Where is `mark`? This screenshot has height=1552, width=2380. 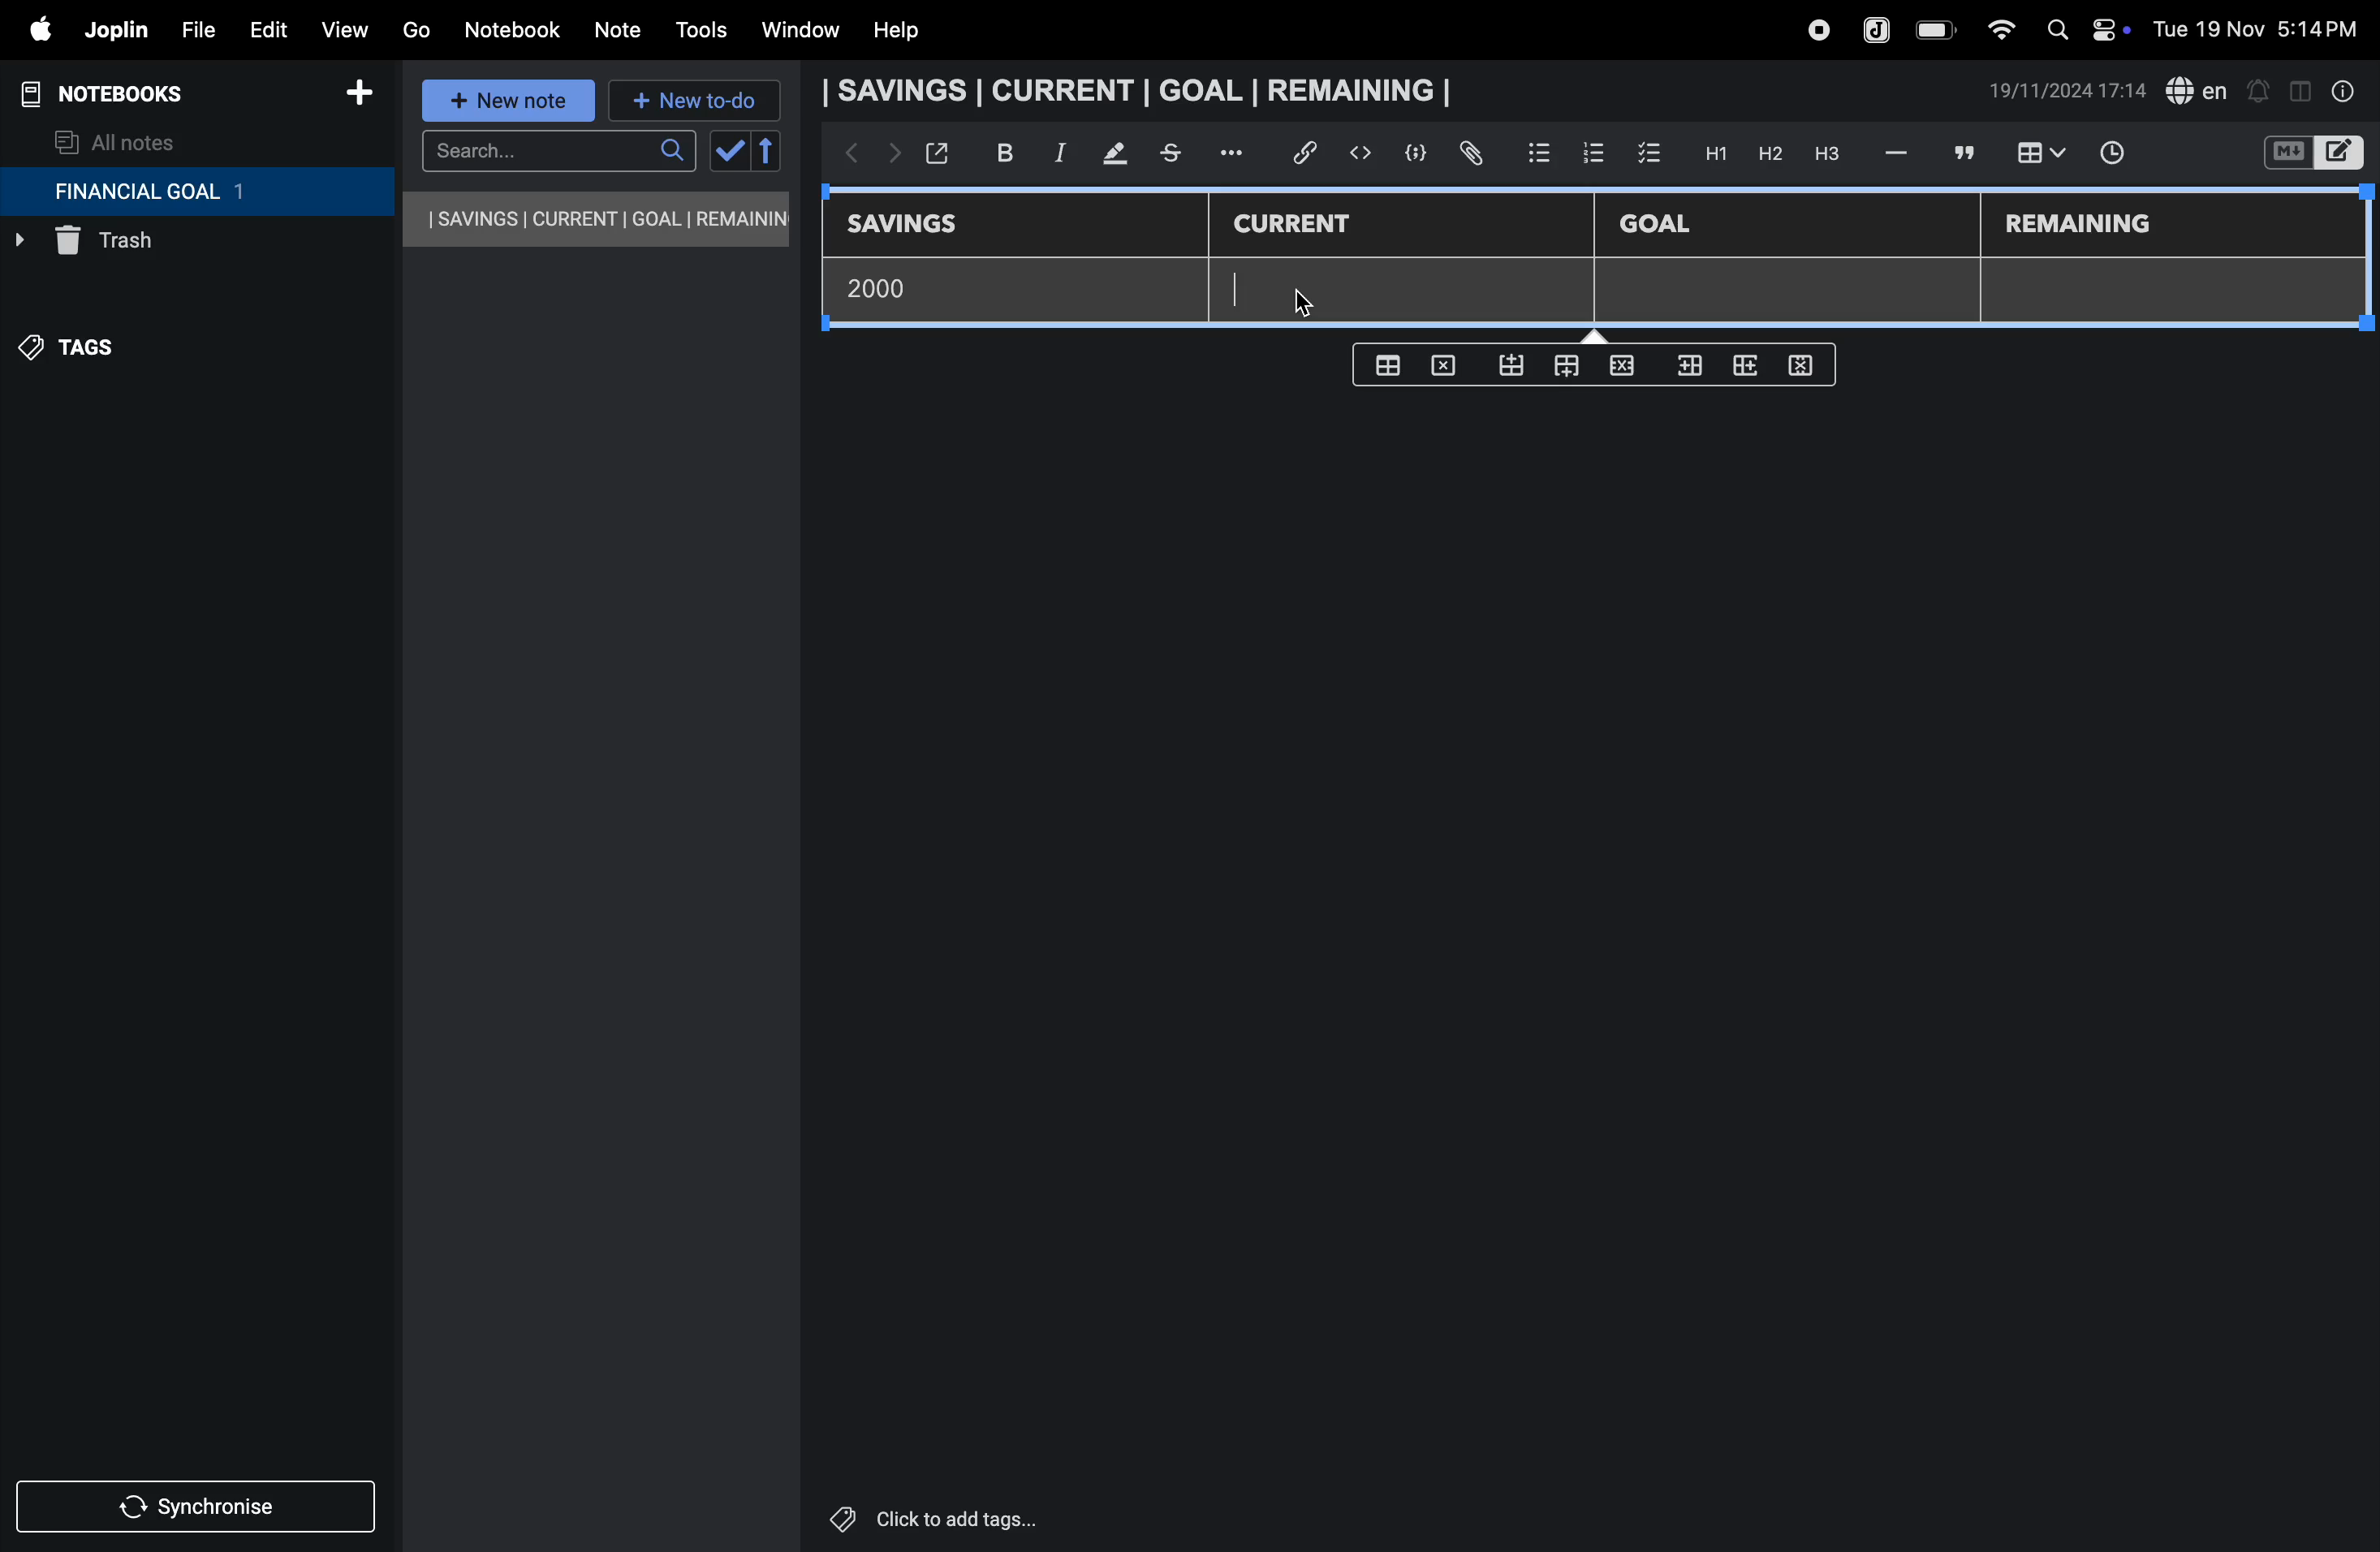 mark is located at coordinates (1106, 155).